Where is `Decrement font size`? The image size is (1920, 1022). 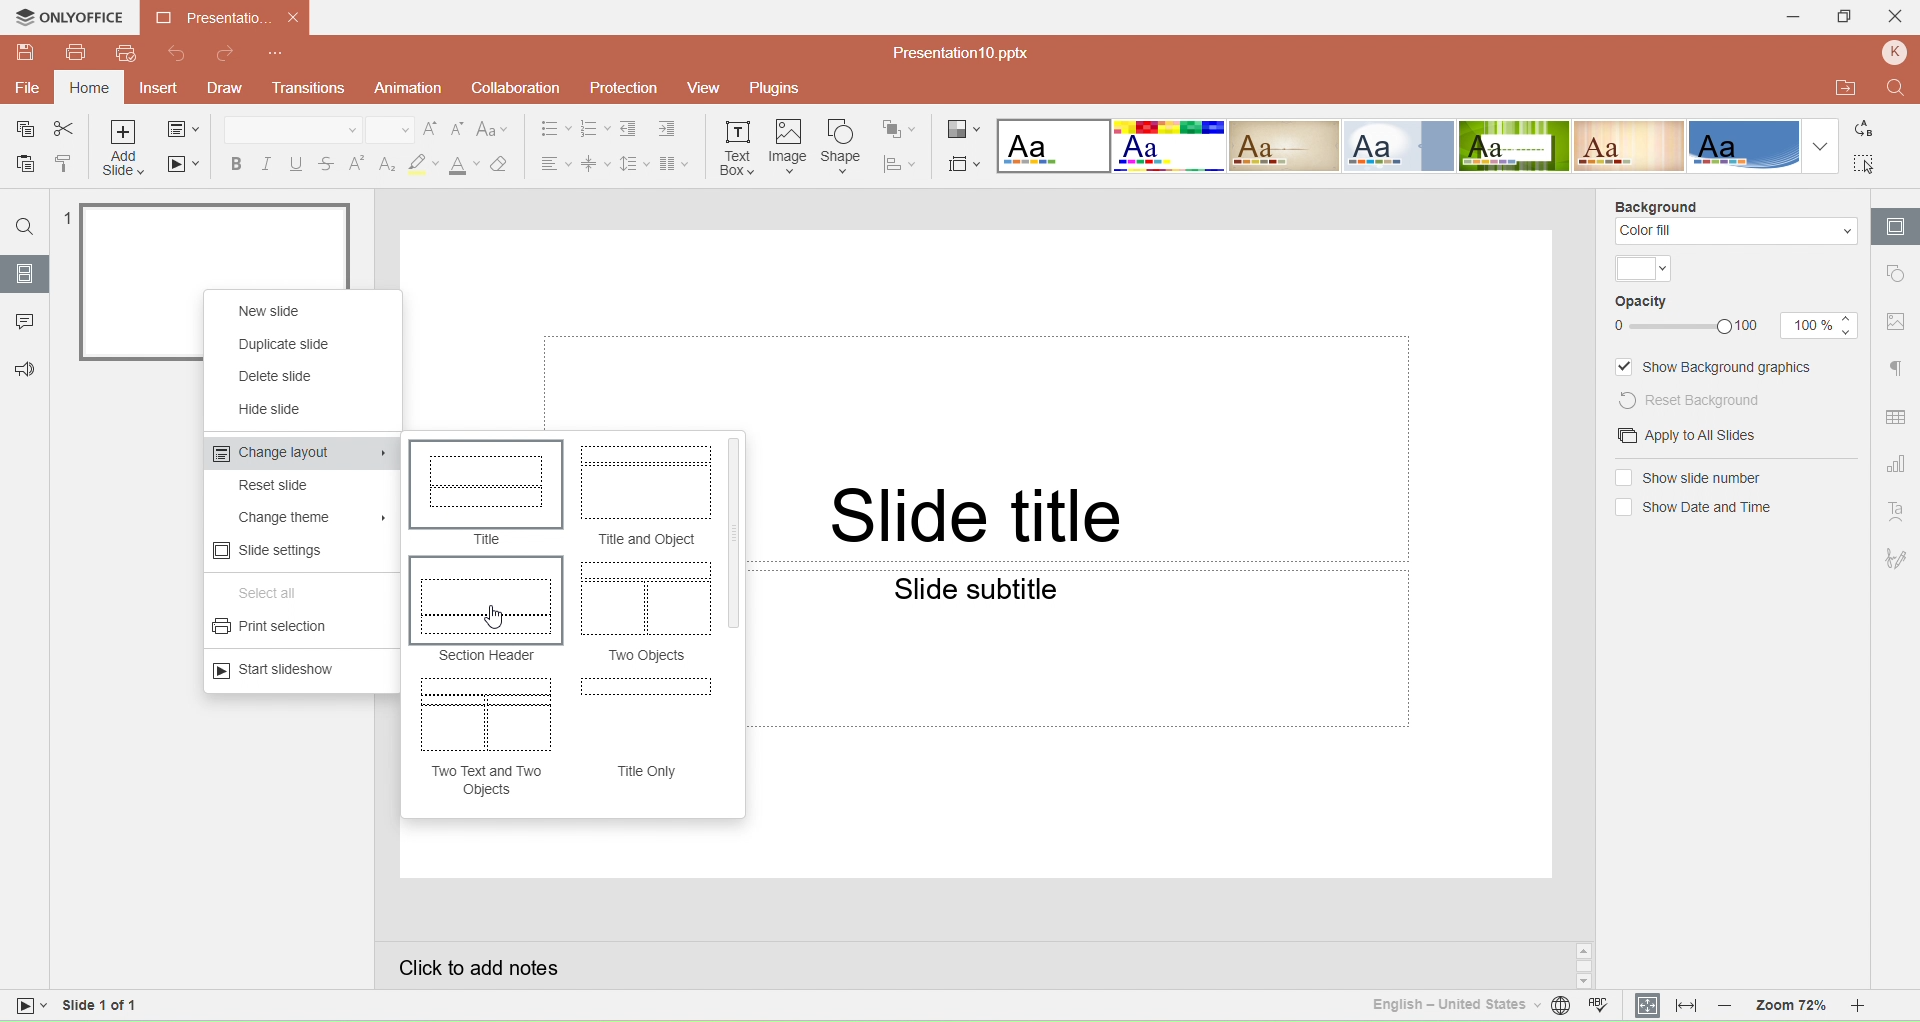
Decrement font size is located at coordinates (459, 130).